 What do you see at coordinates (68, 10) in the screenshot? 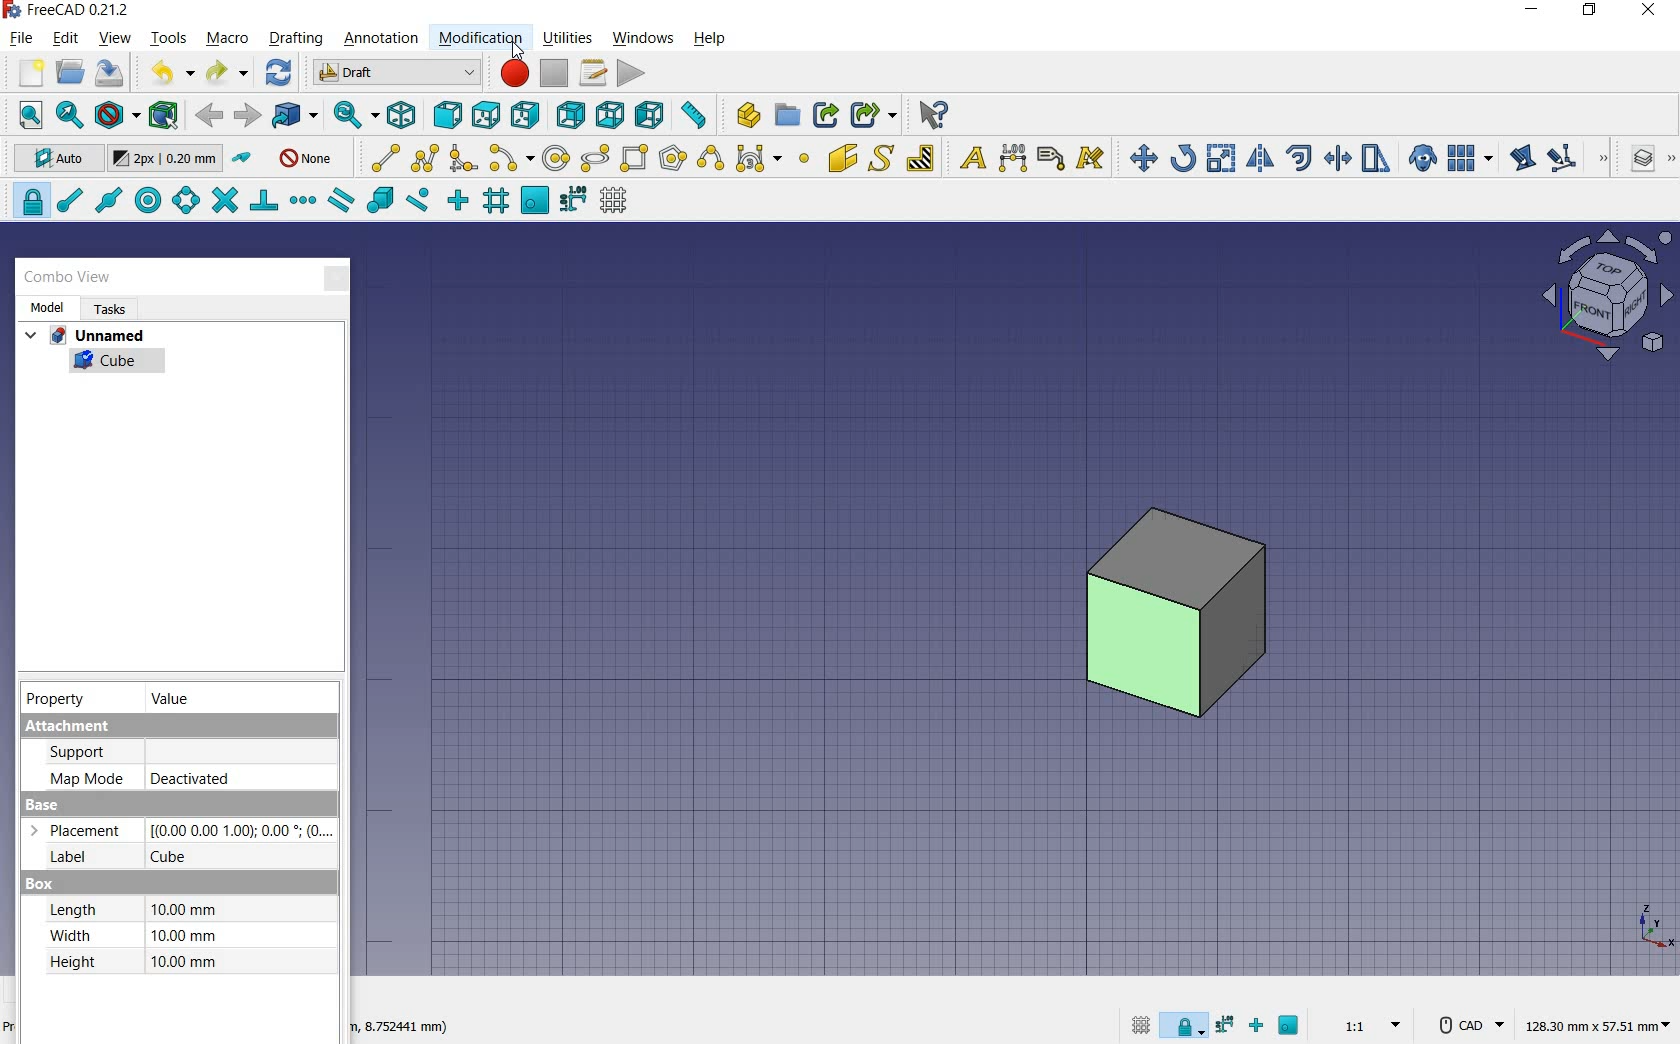
I see `system name` at bounding box center [68, 10].